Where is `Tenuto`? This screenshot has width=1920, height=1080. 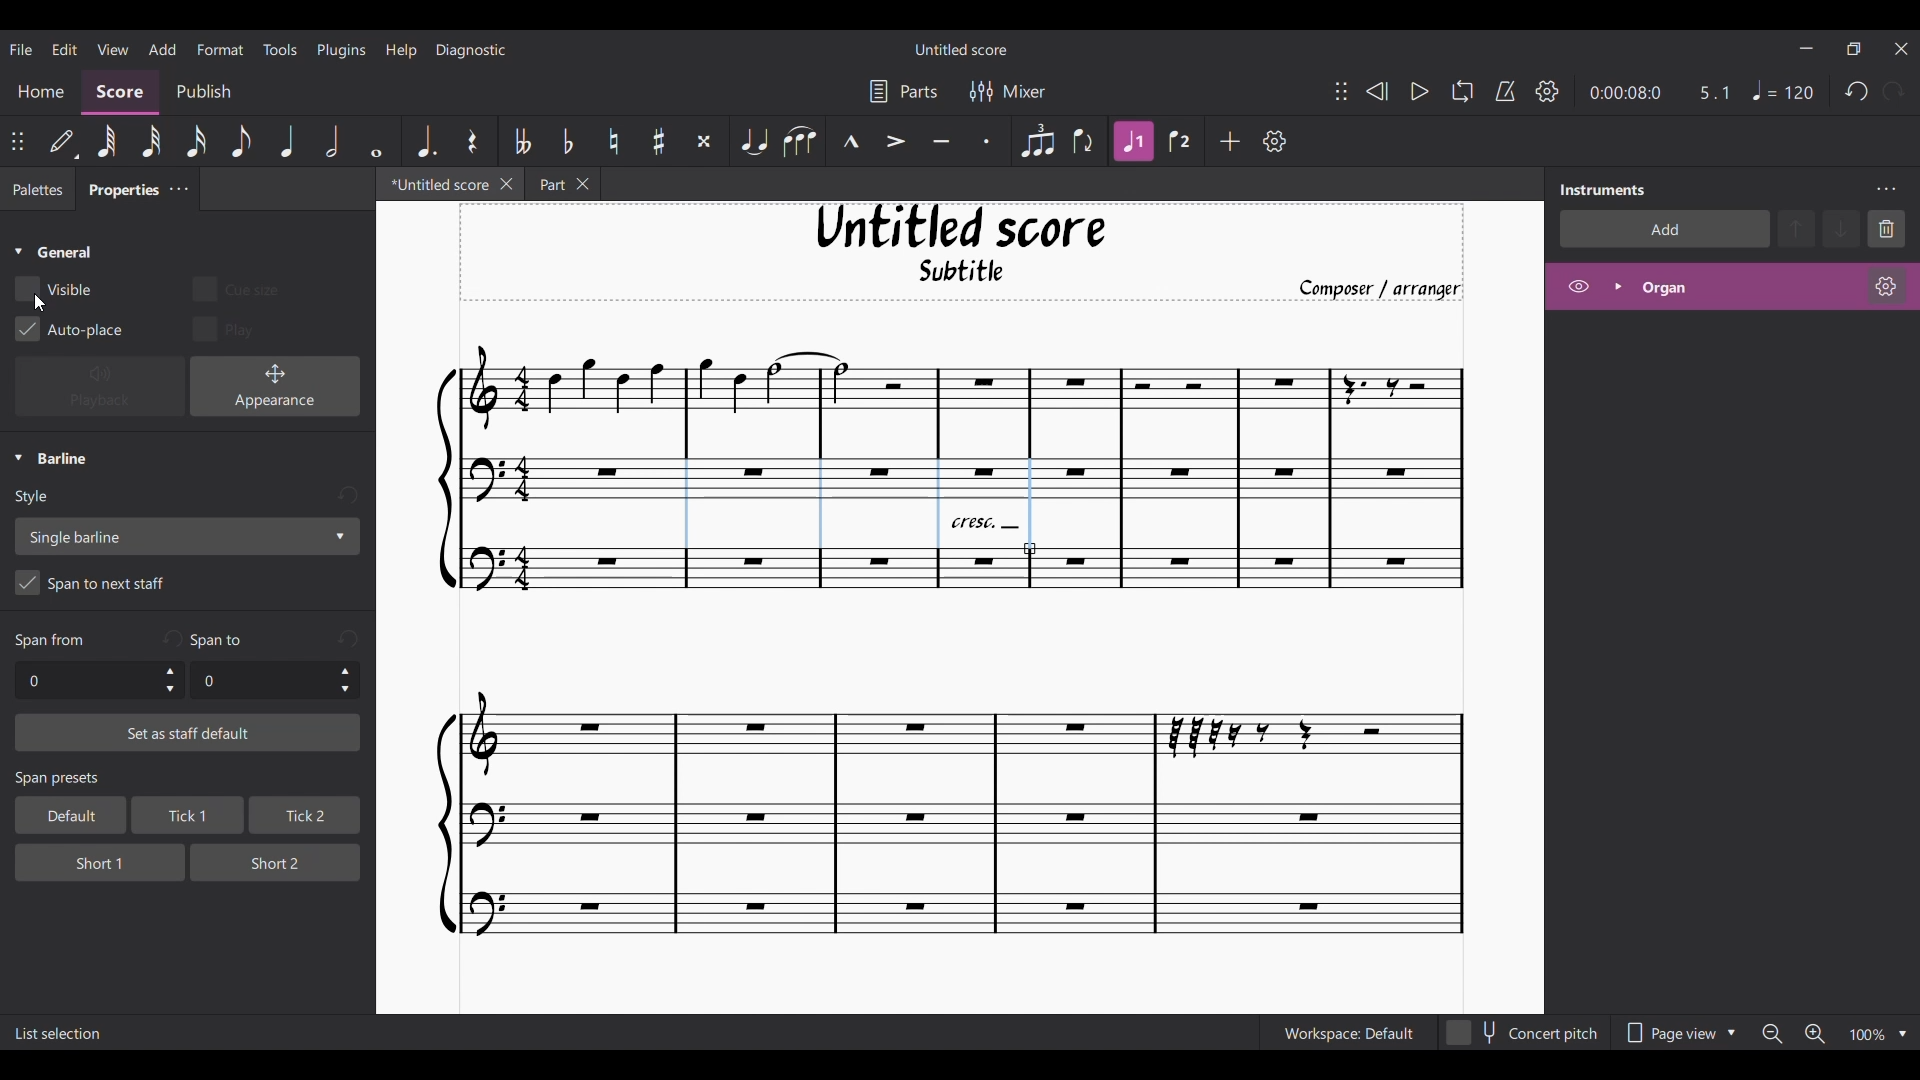 Tenuto is located at coordinates (941, 142).